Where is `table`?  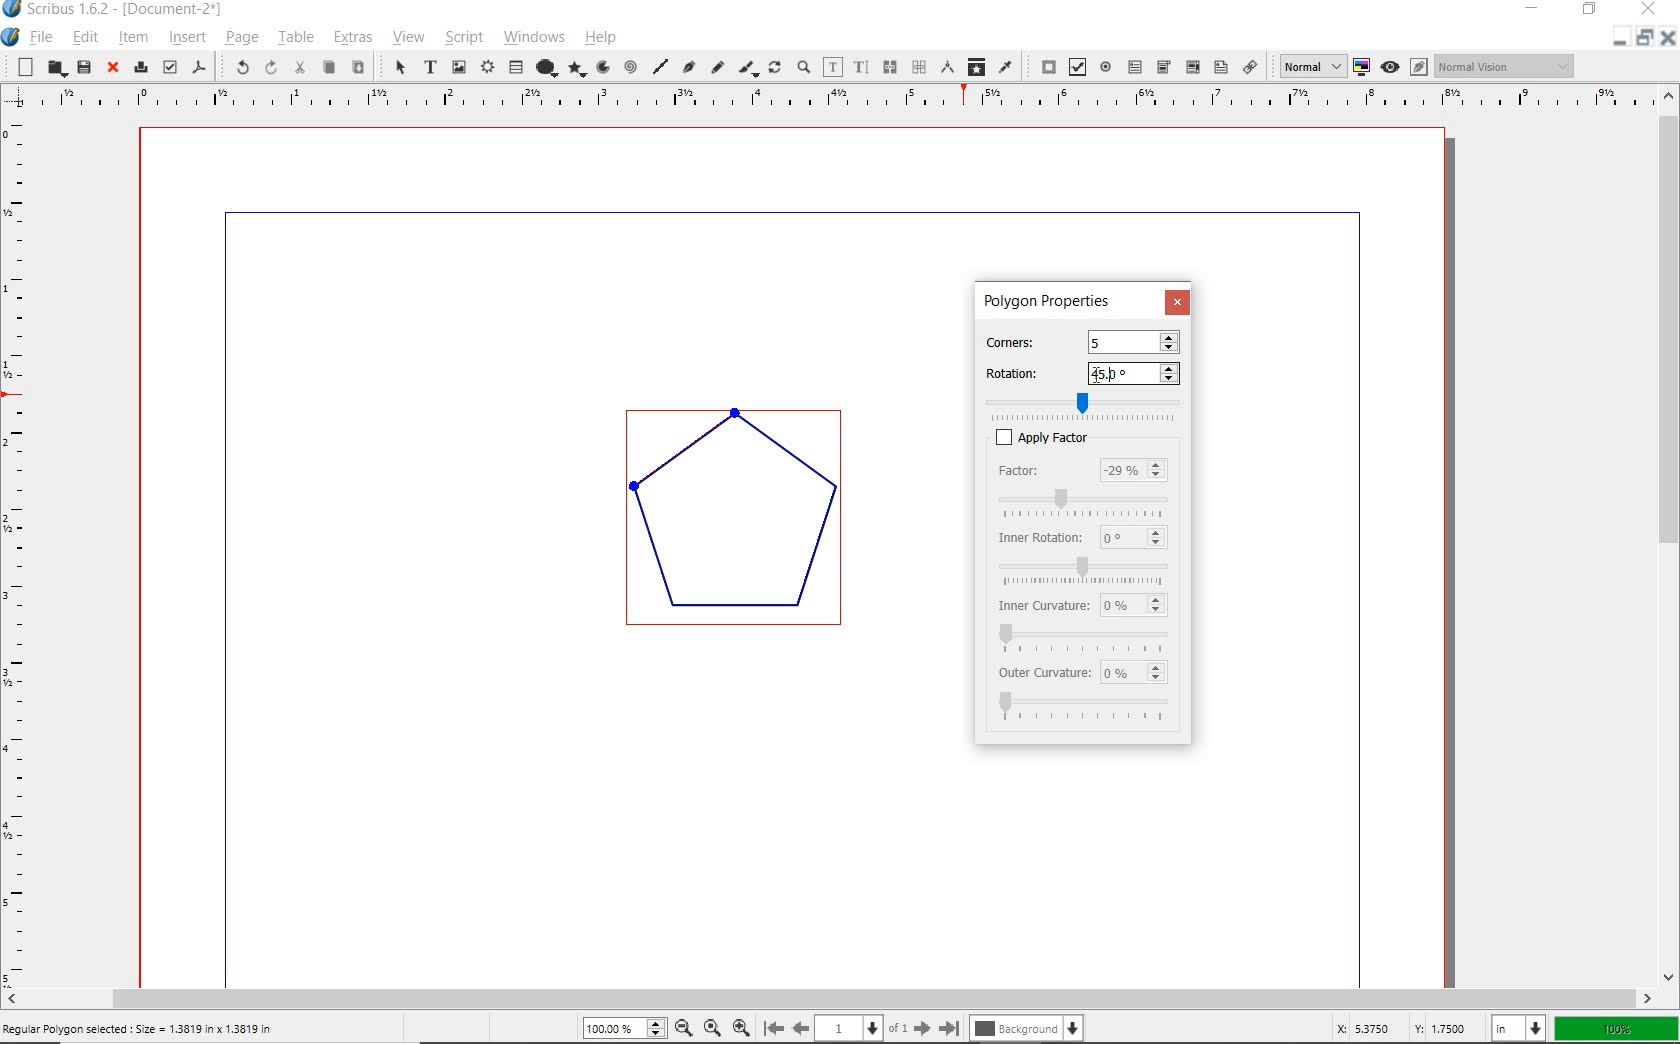 table is located at coordinates (295, 38).